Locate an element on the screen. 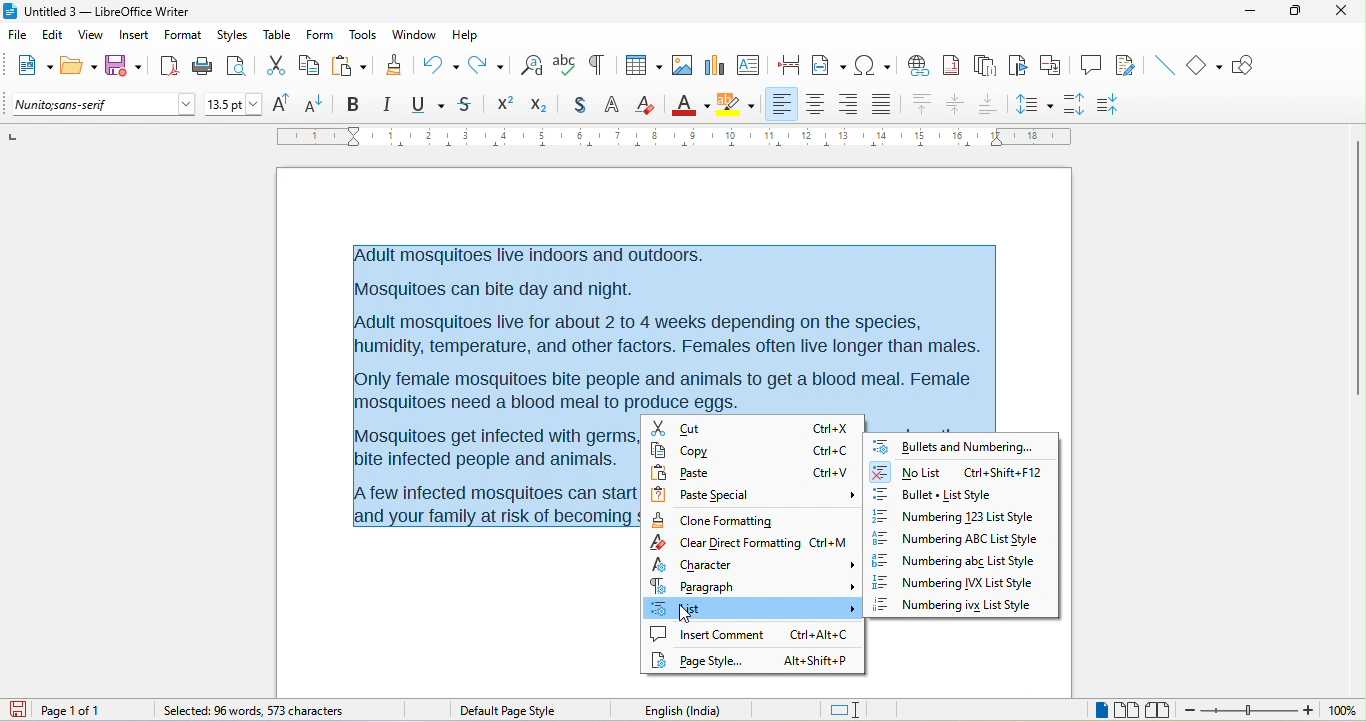  character highlighting is located at coordinates (738, 104).